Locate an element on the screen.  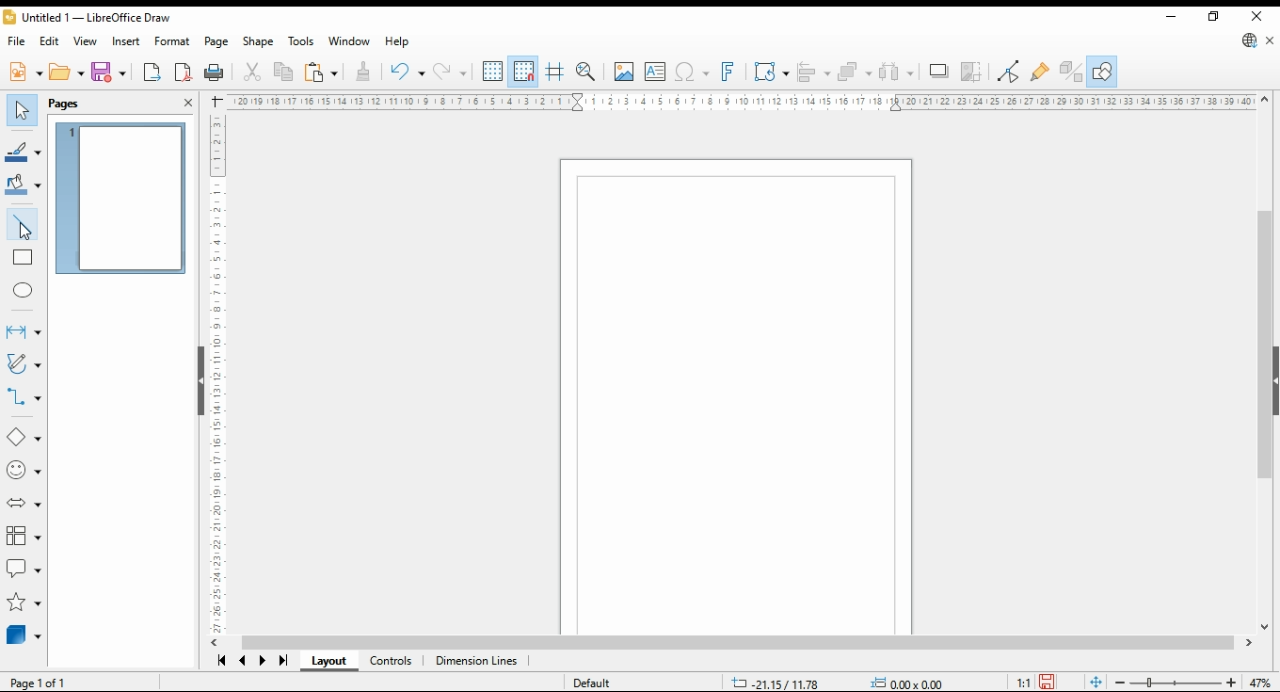
horizontal scale is located at coordinates (741, 101).